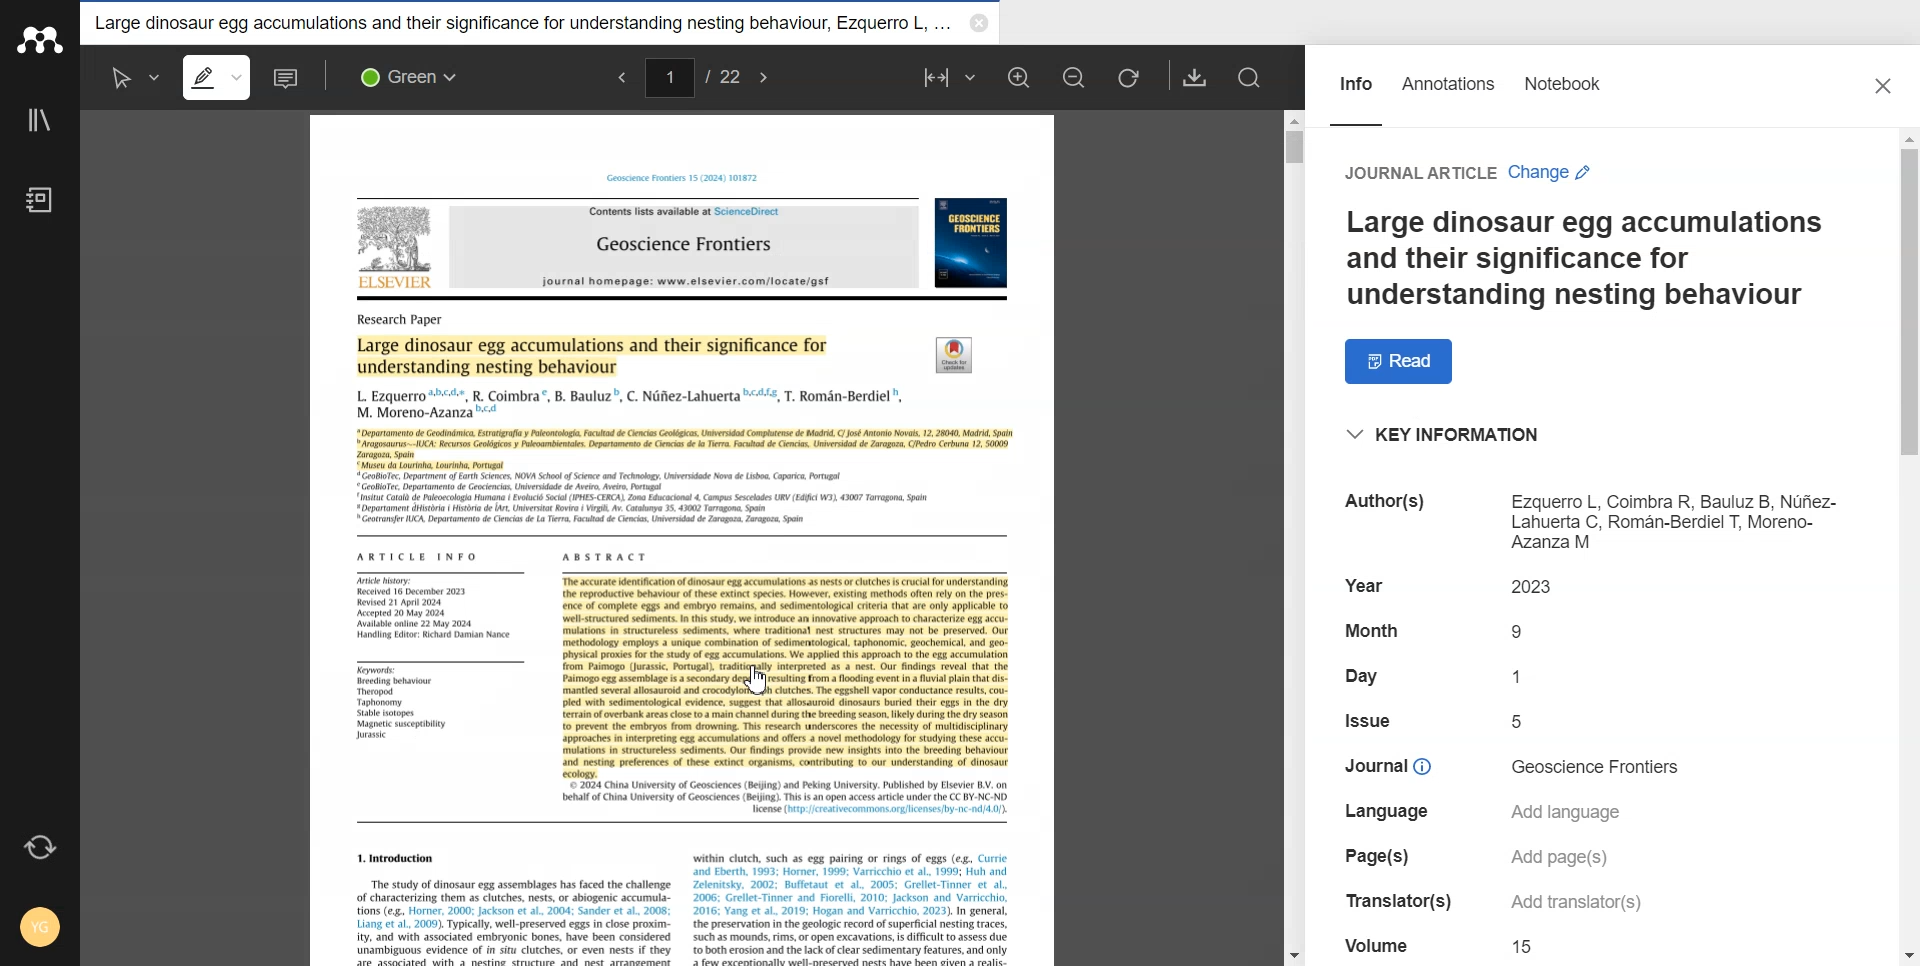 The height and width of the screenshot is (966, 1920). Describe the element at coordinates (1524, 674) in the screenshot. I see `text` at that location.